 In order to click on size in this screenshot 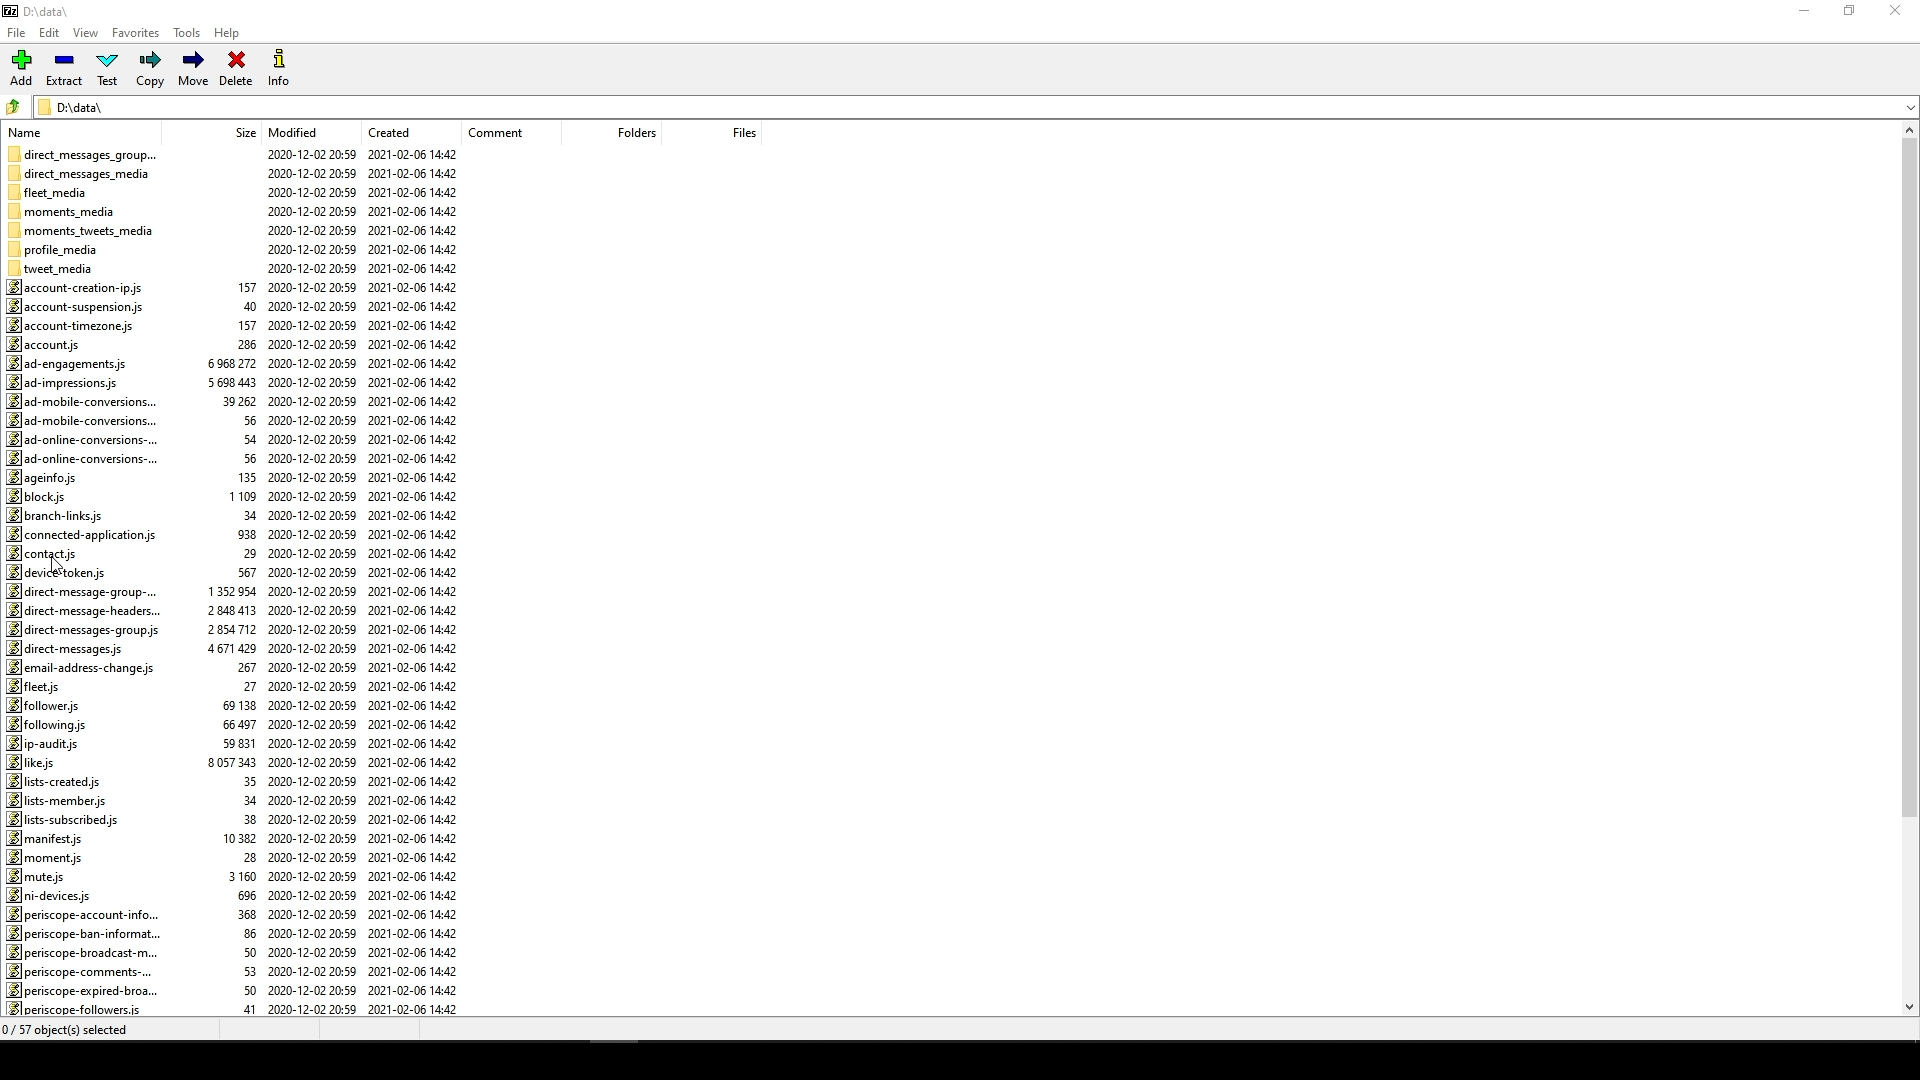, I will do `click(239, 133)`.